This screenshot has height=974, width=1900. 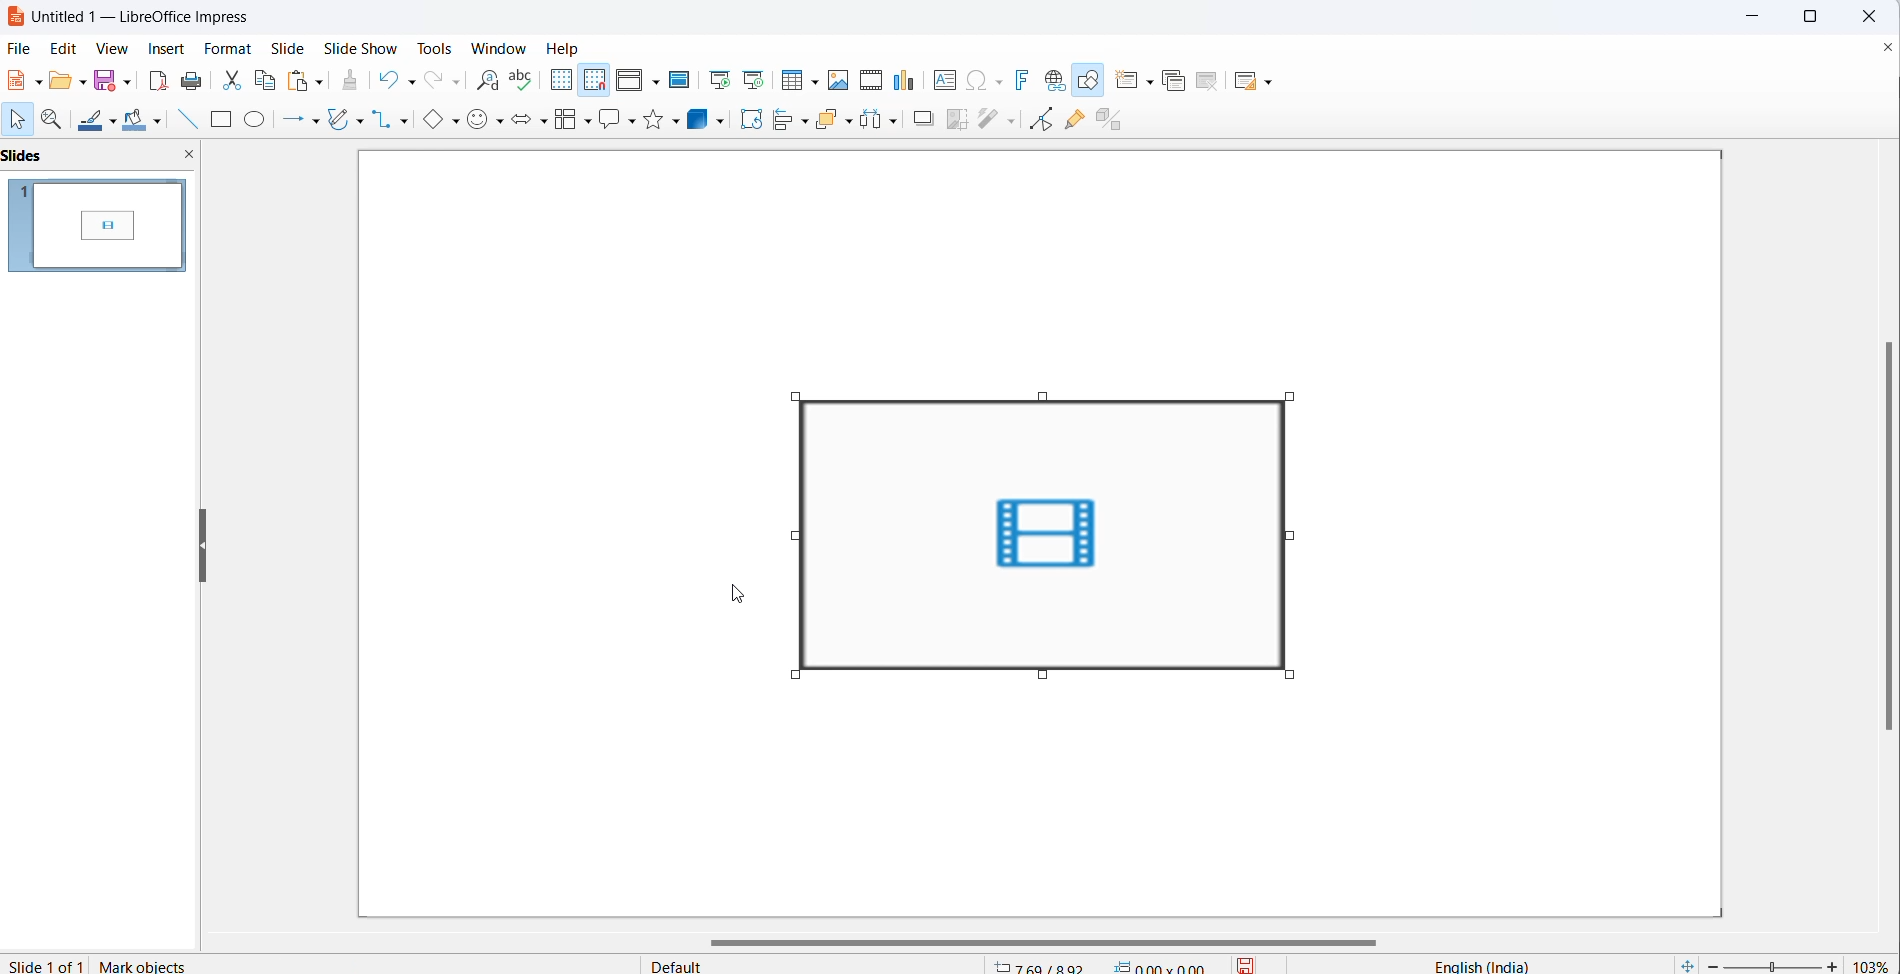 What do you see at coordinates (147, 17) in the screenshot?
I see `file title` at bounding box center [147, 17].